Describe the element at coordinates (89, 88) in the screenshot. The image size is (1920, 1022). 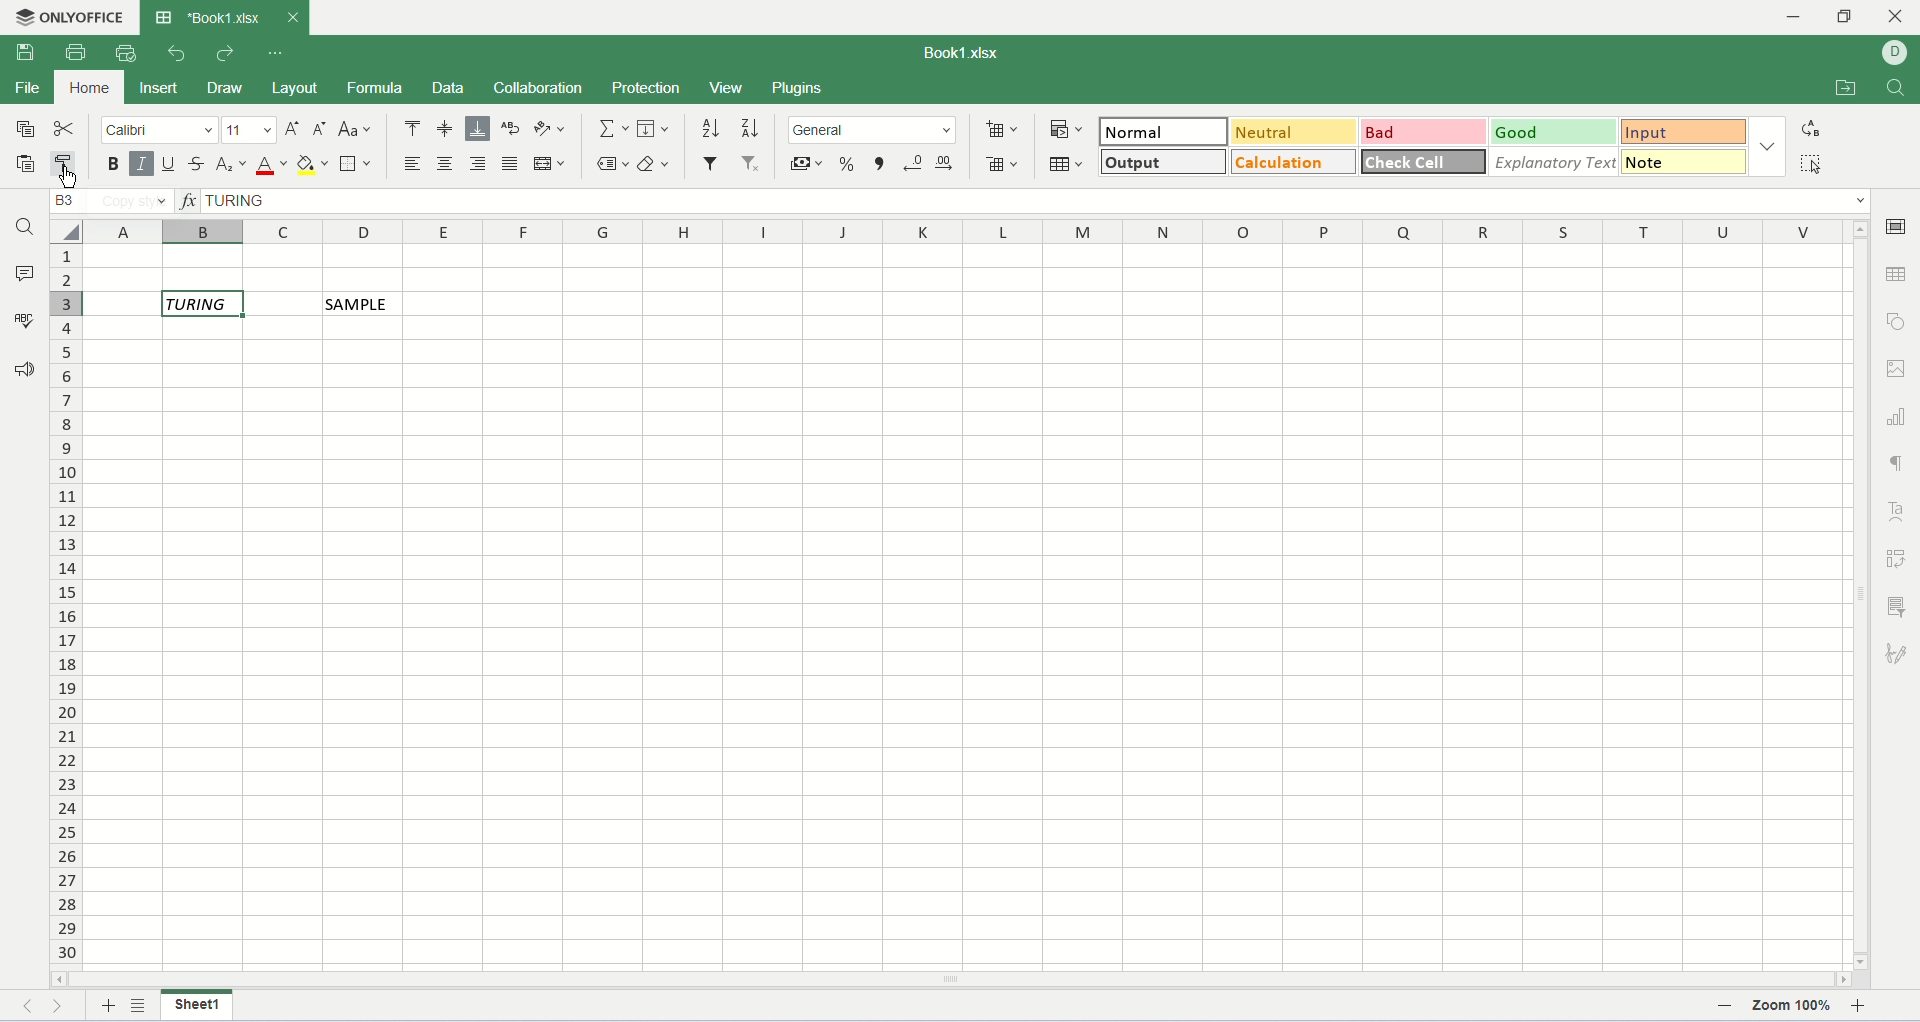
I see `home` at that location.